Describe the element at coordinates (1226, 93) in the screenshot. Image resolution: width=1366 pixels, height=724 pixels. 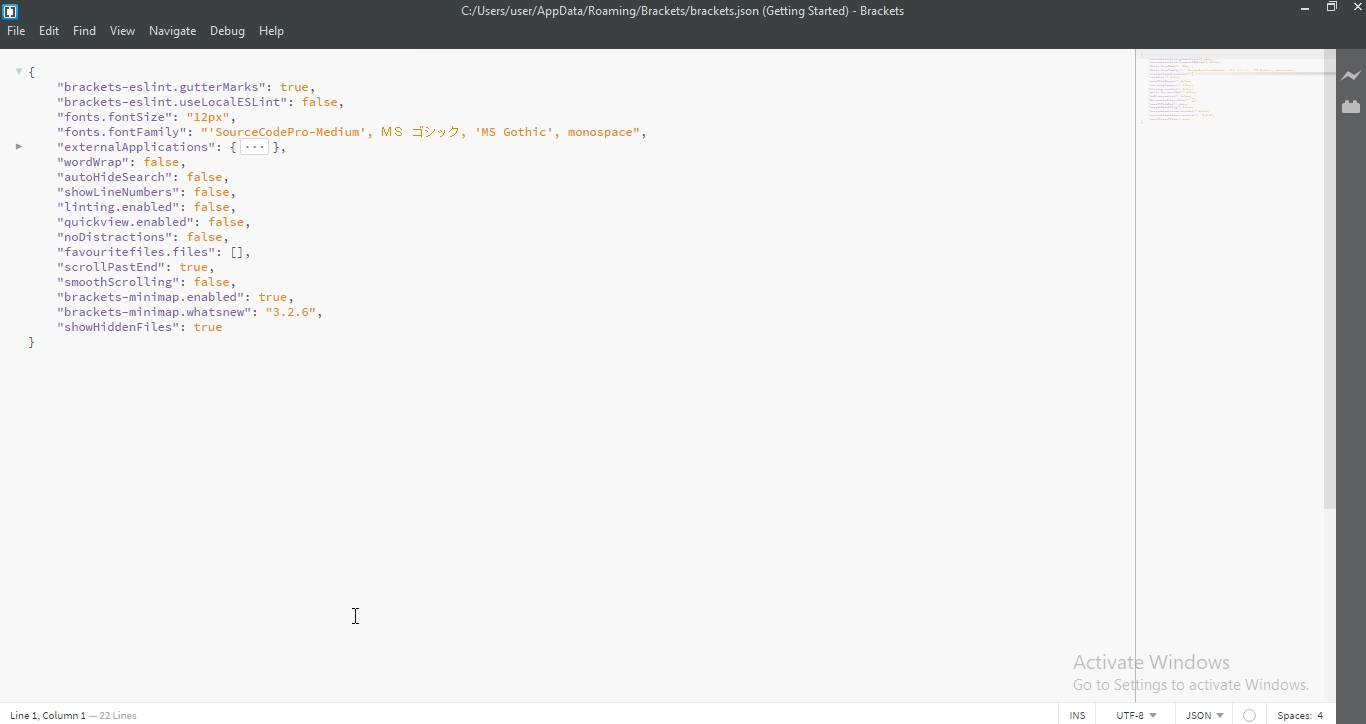
I see `minimap` at that location.